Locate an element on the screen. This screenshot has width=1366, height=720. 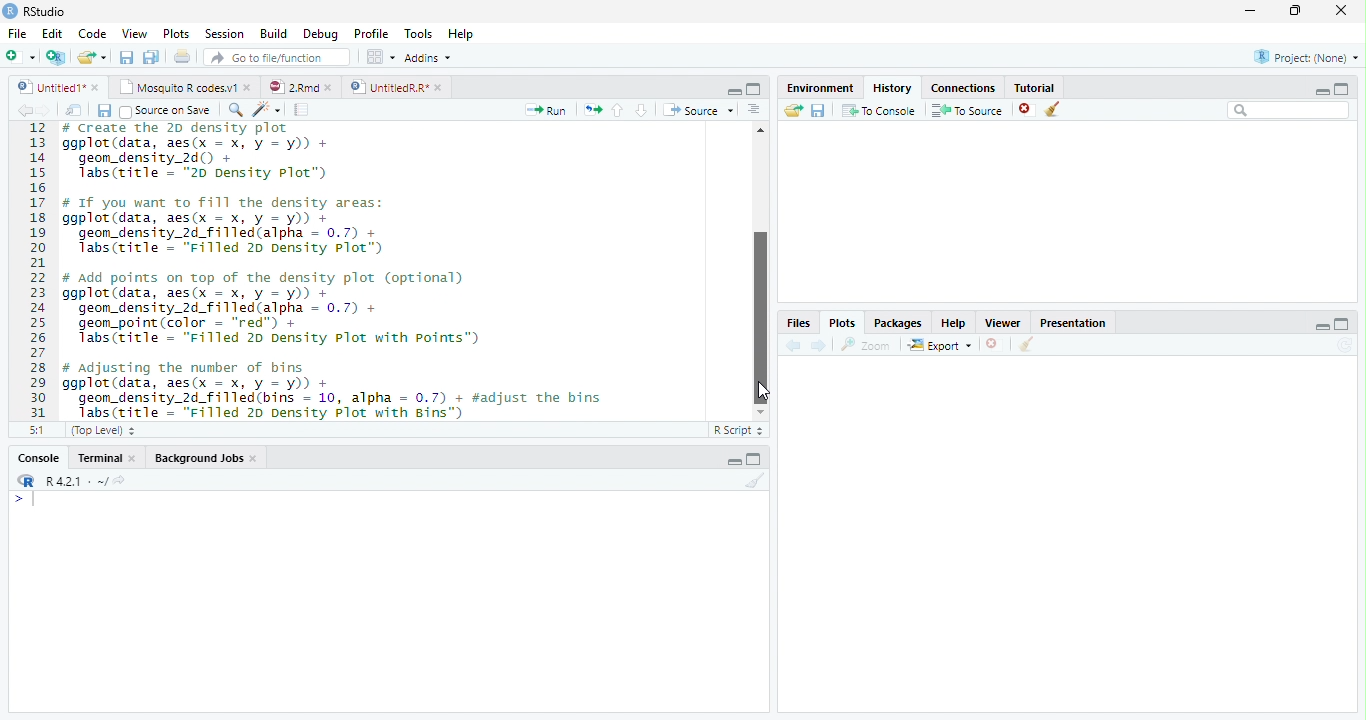
Packages is located at coordinates (897, 325).